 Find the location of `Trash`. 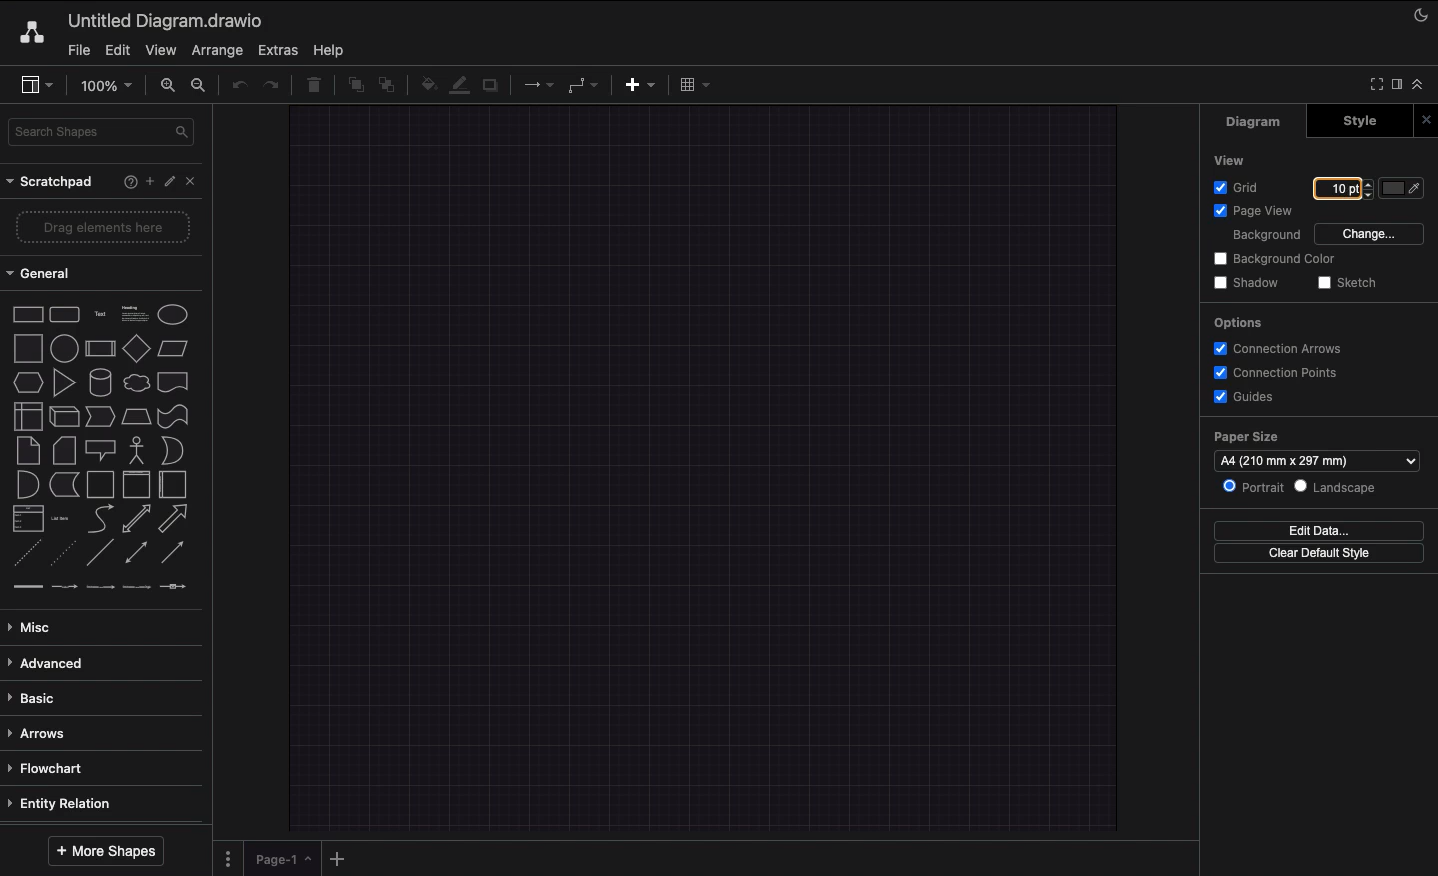

Trash is located at coordinates (314, 87).